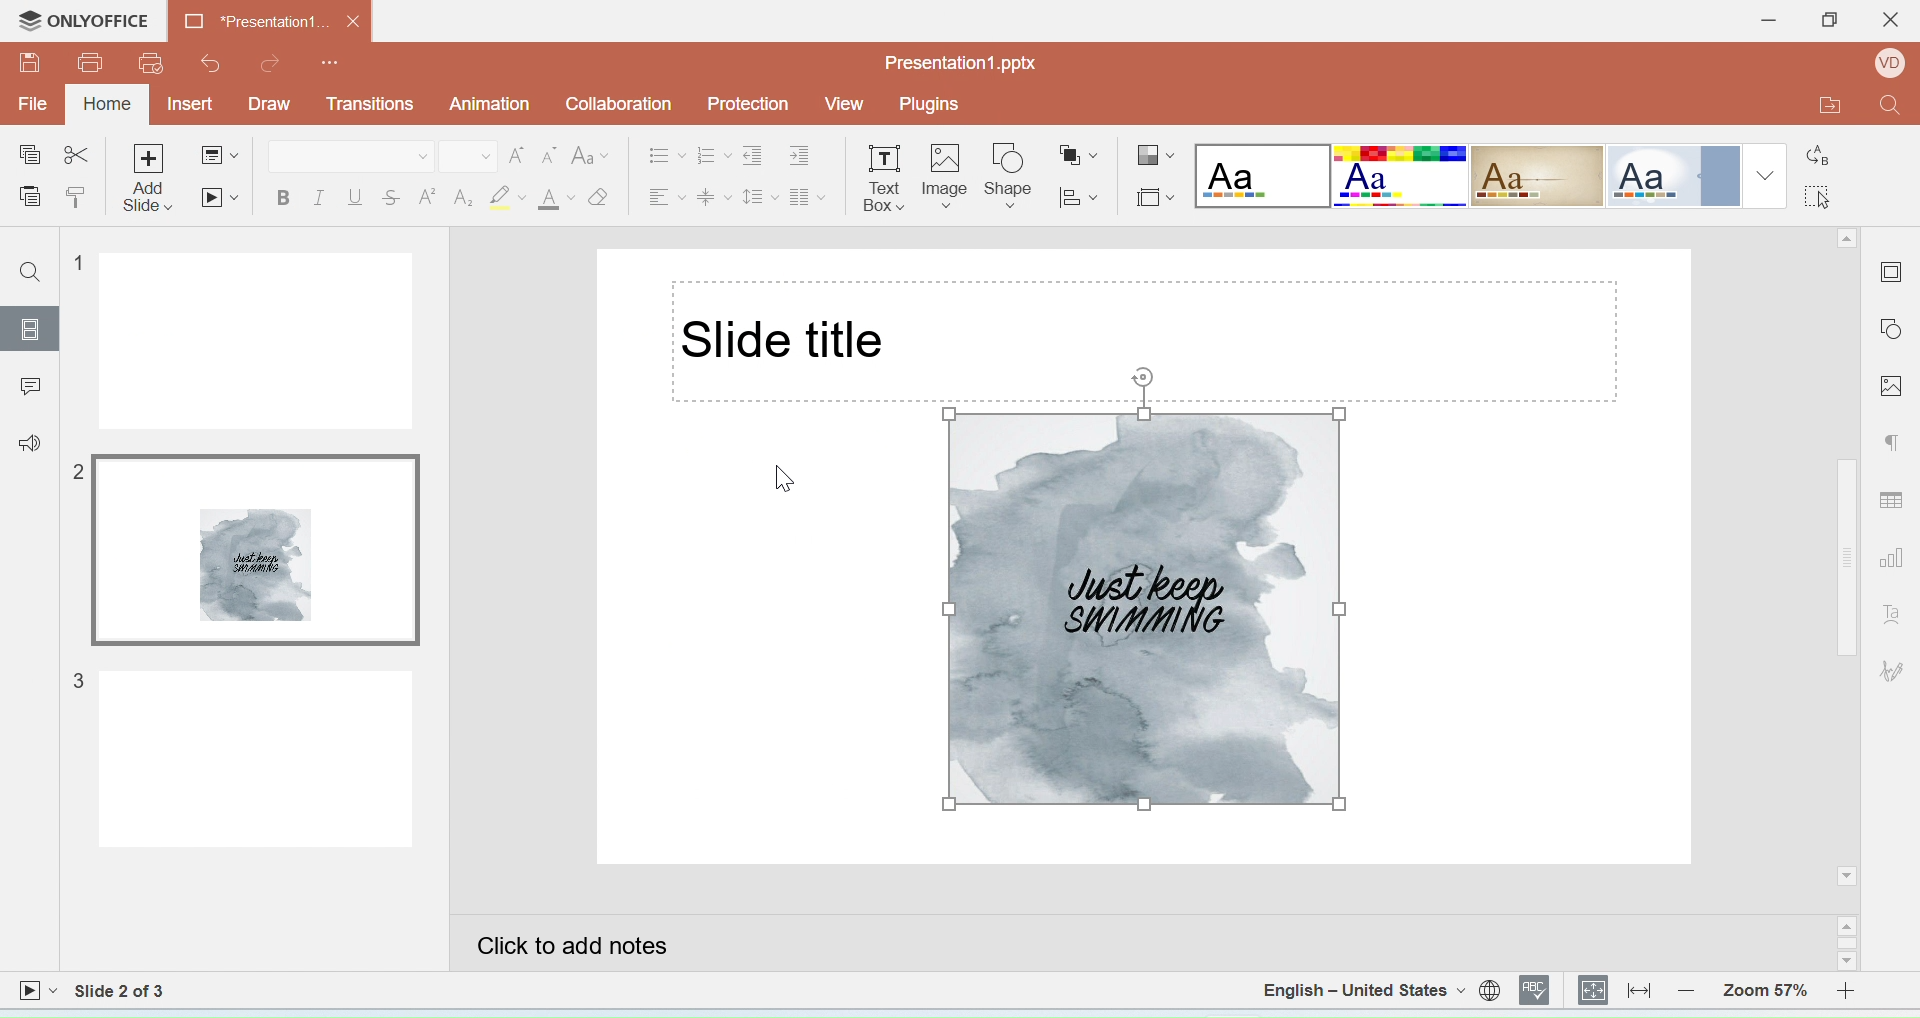 Image resolution: width=1920 pixels, height=1018 pixels. I want to click on Underline, so click(356, 198).